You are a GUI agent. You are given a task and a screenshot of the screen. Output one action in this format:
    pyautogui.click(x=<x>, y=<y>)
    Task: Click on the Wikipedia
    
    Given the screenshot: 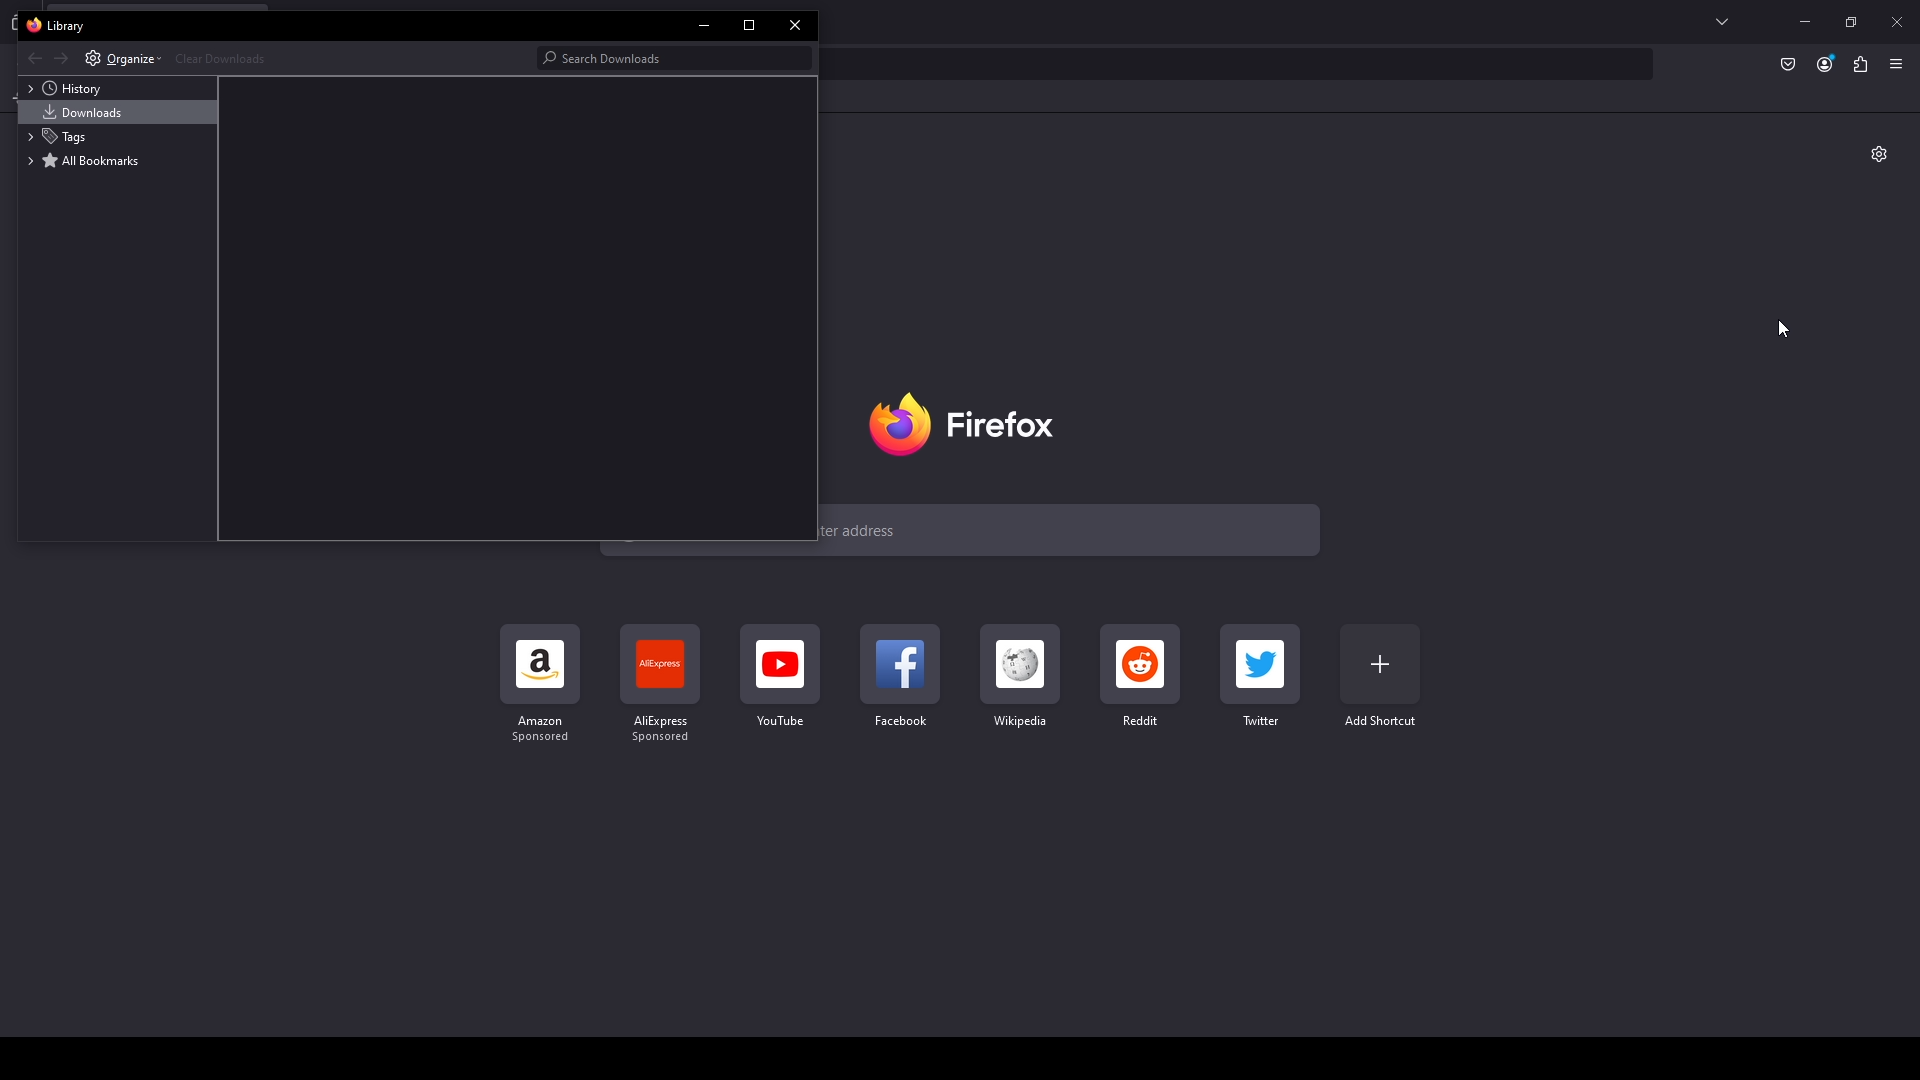 What is the action you would take?
    pyautogui.click(x=1018, y=677)
    